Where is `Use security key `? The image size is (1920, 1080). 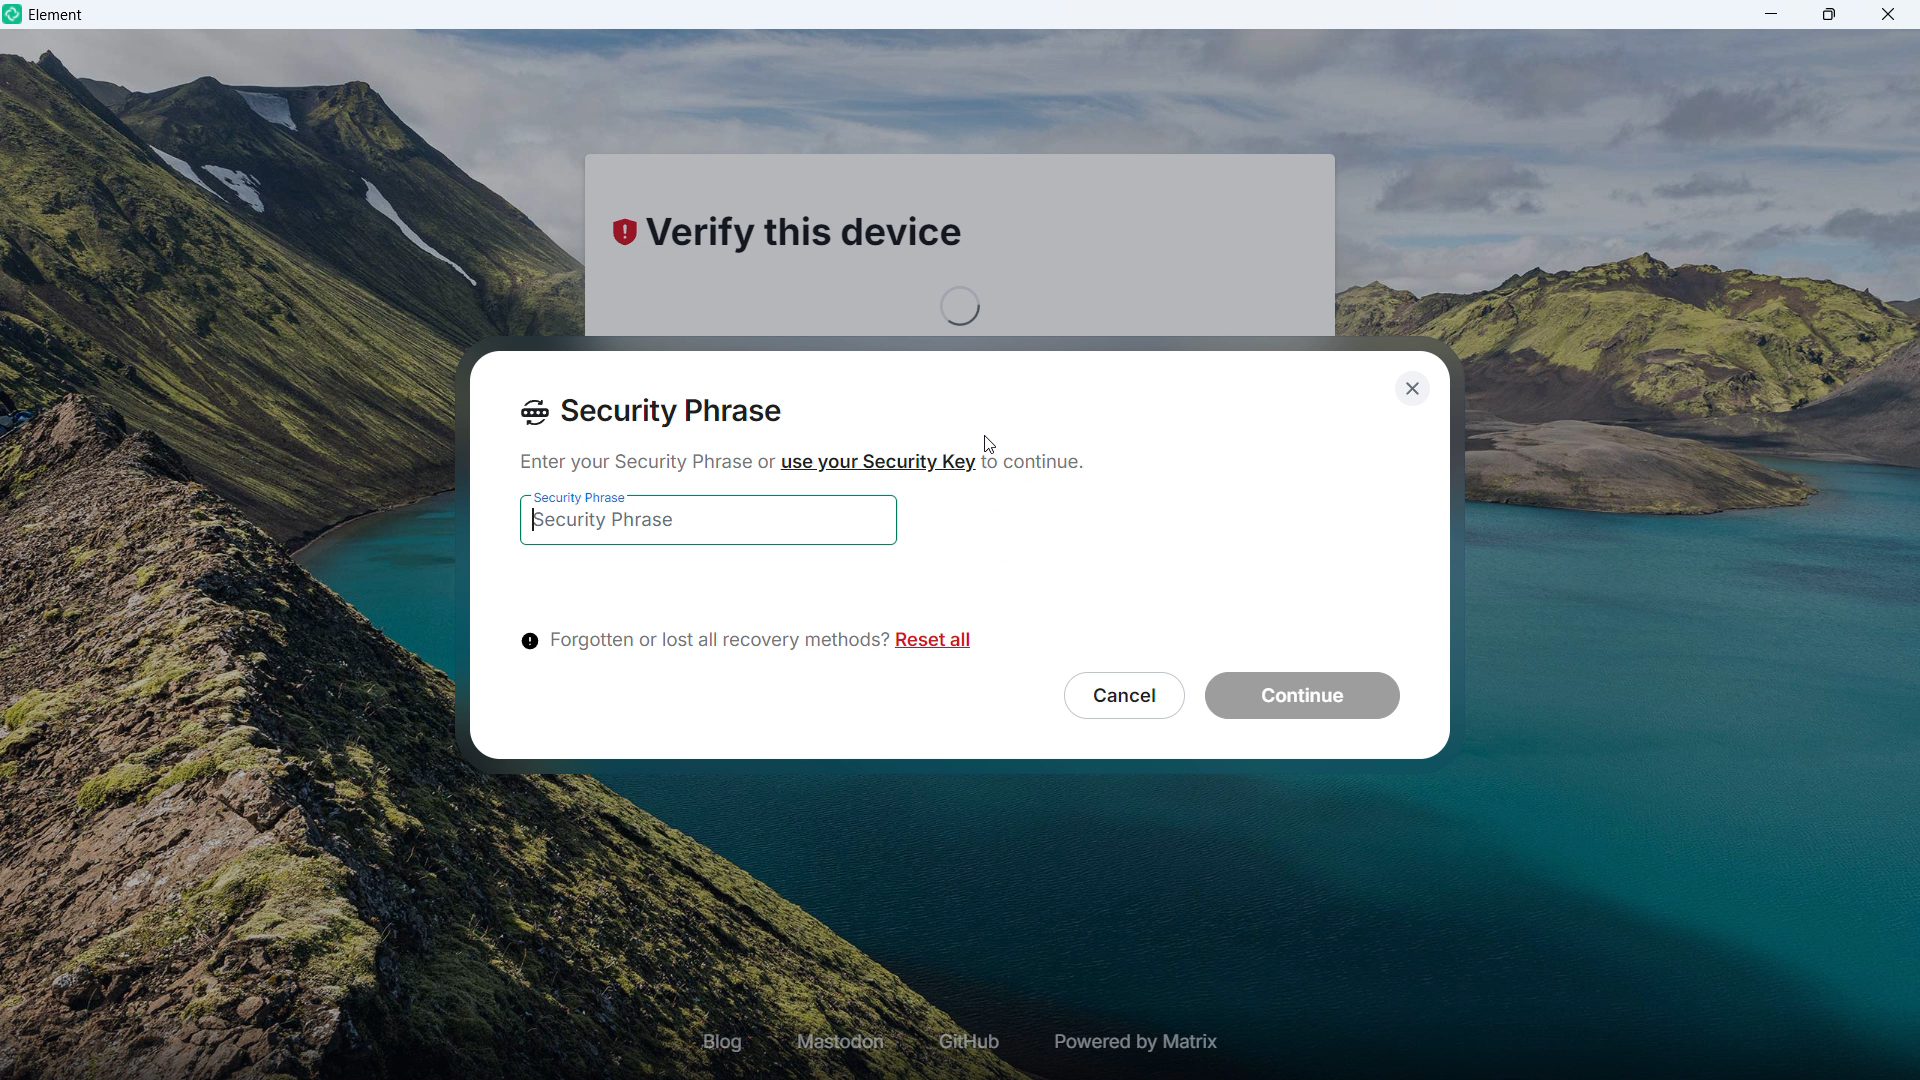
Use security key  is located at coordinates (876, 461).